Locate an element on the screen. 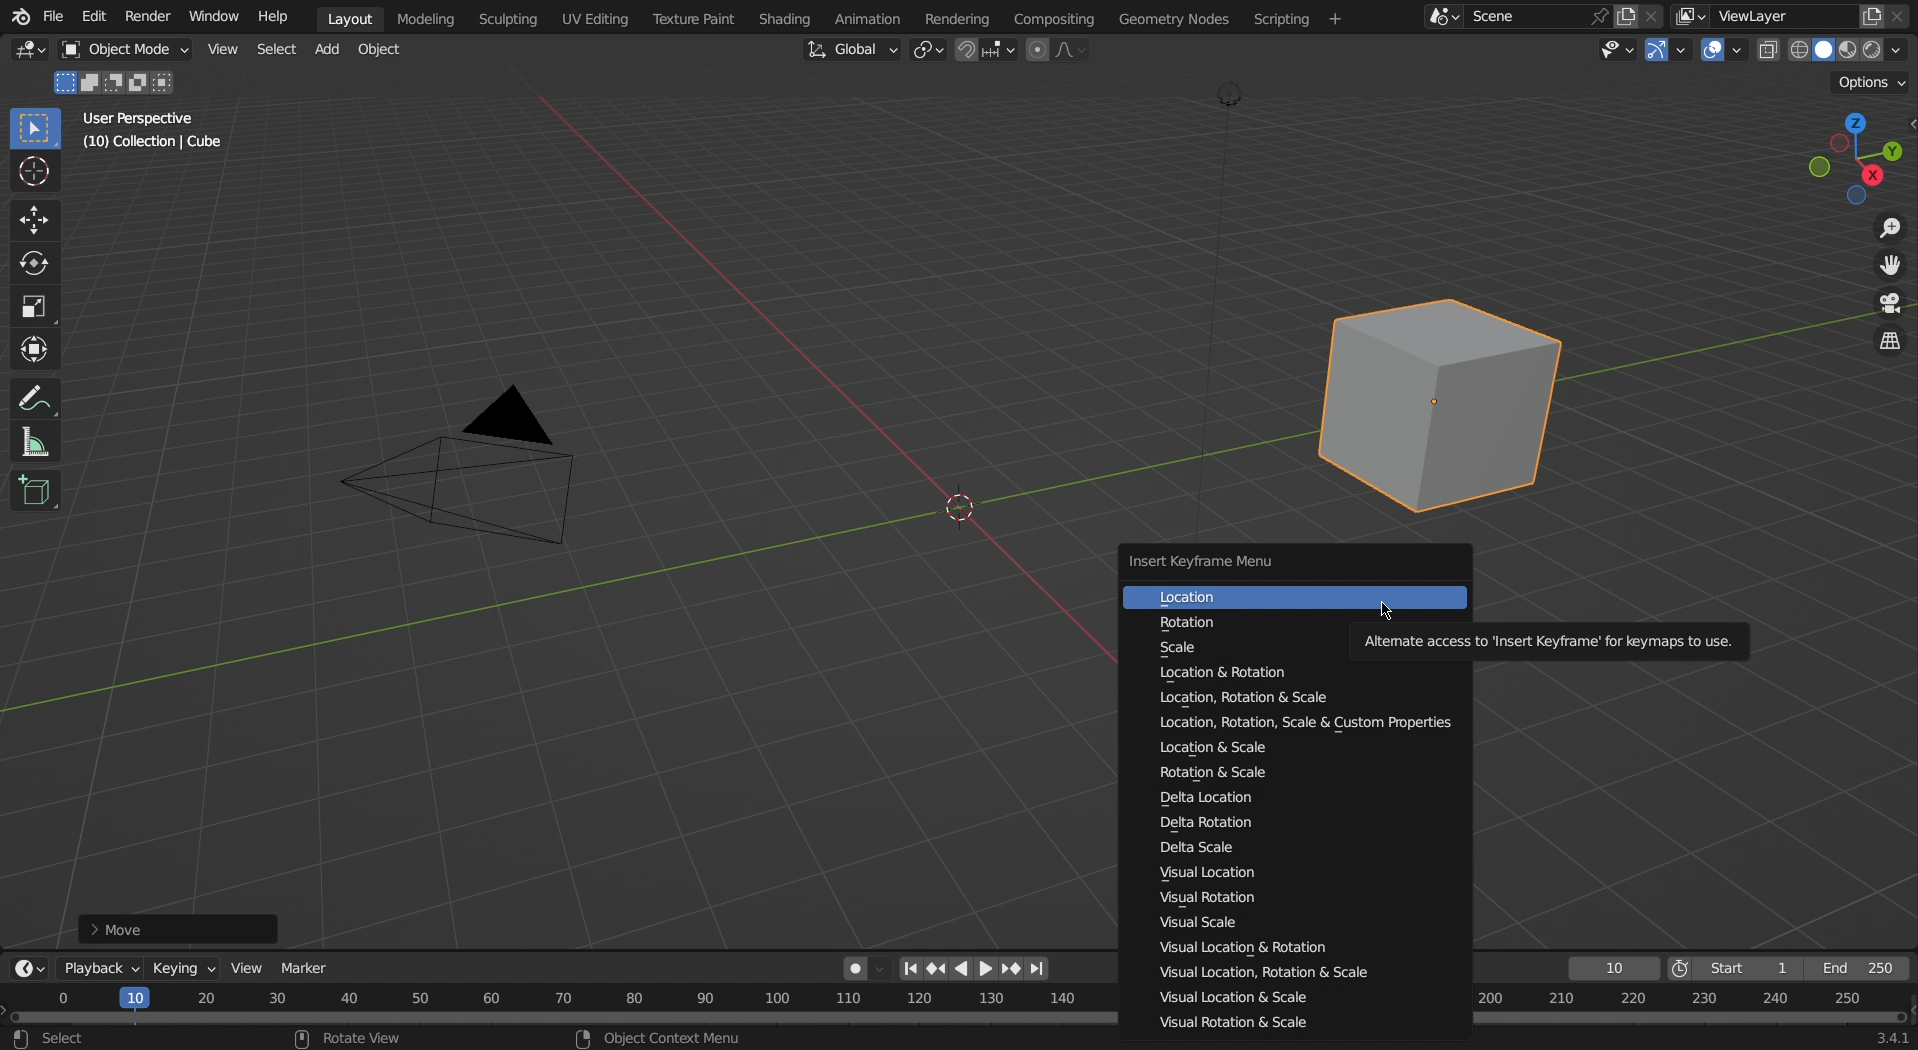 This screenshot has height=1050, width=1918. Select Box is located at coordinates (34, 129).